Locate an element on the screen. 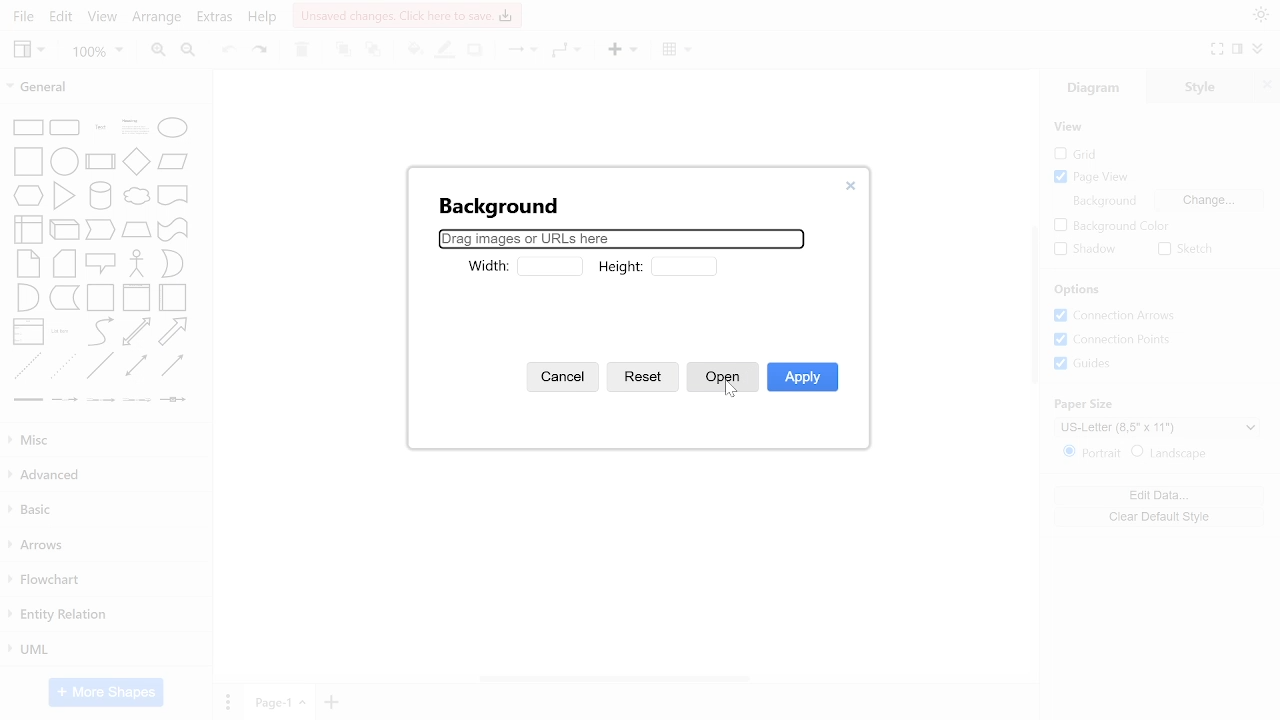  File is located at coordinates (20, 17).